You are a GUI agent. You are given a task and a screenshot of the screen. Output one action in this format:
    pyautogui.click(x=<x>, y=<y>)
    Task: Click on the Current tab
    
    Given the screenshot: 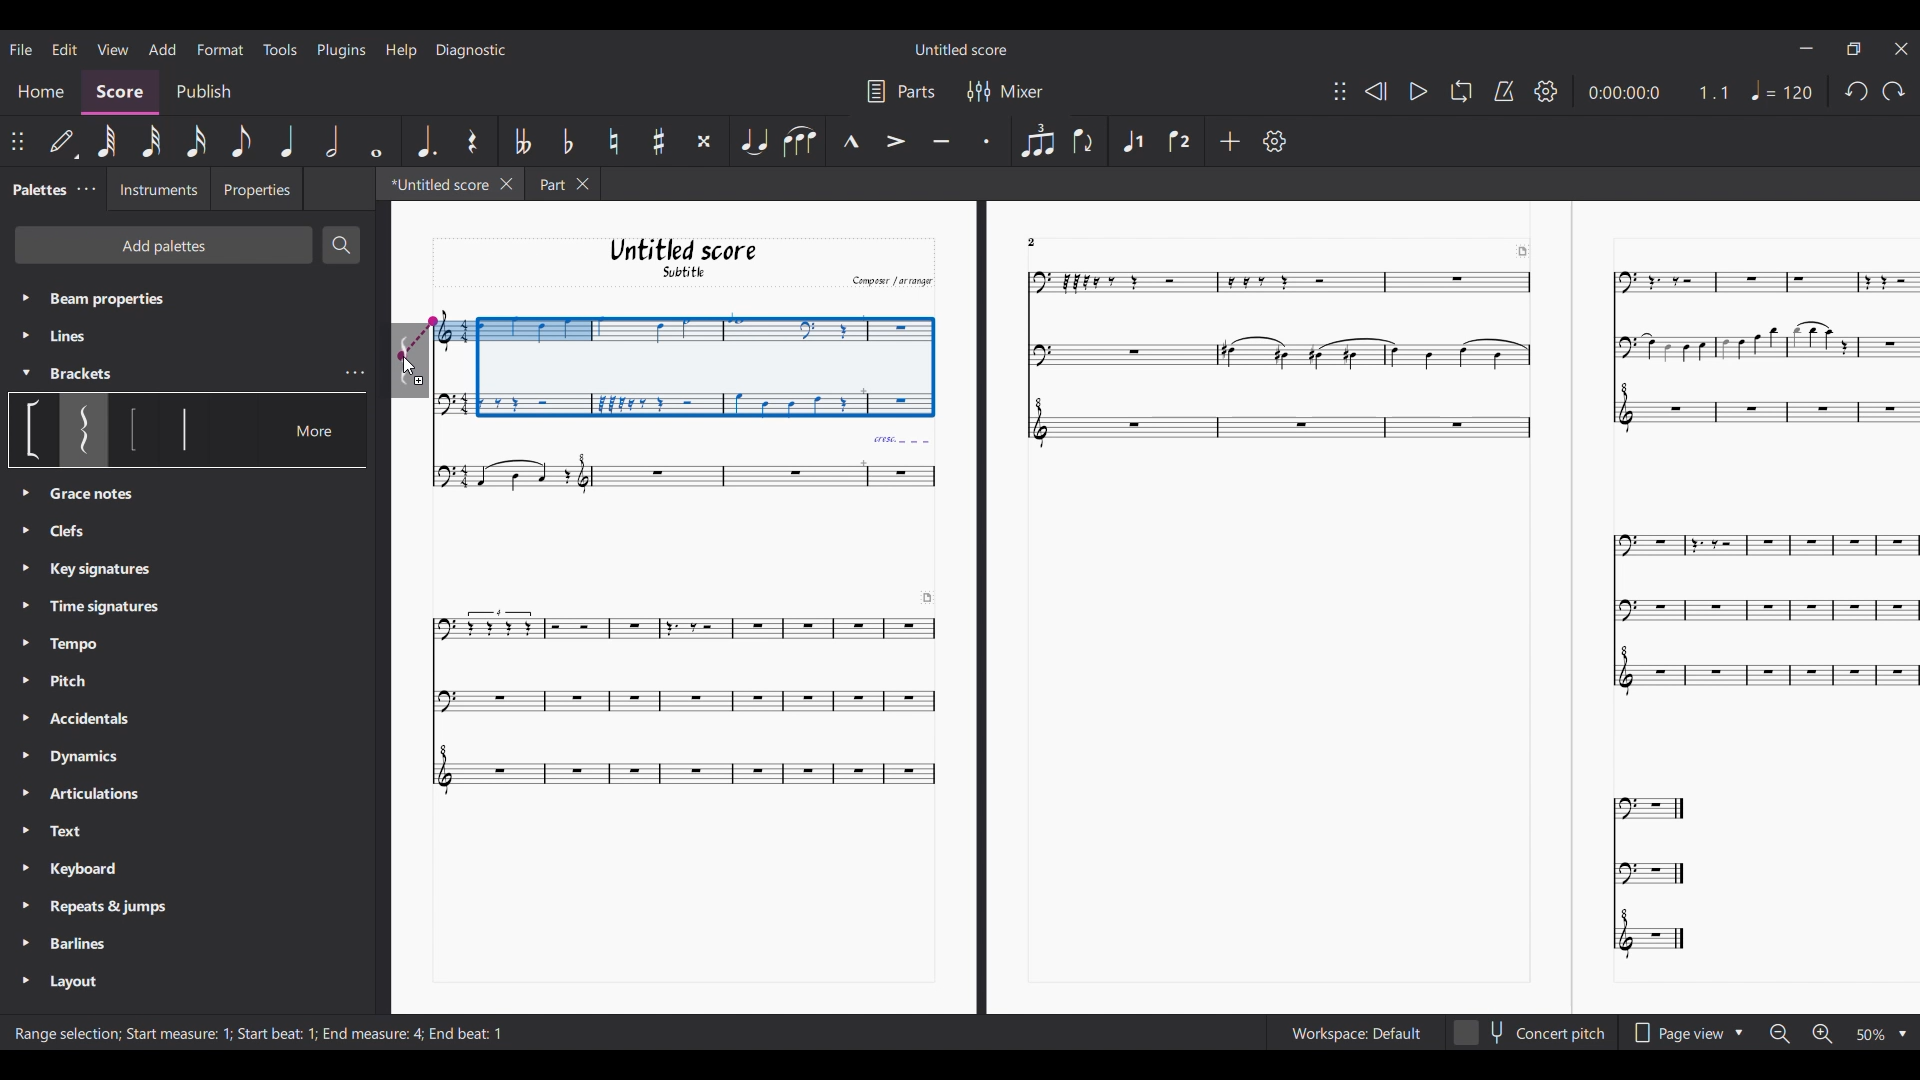 What is the action you would take?
    pyautogui.click(x=437, y=183)
    